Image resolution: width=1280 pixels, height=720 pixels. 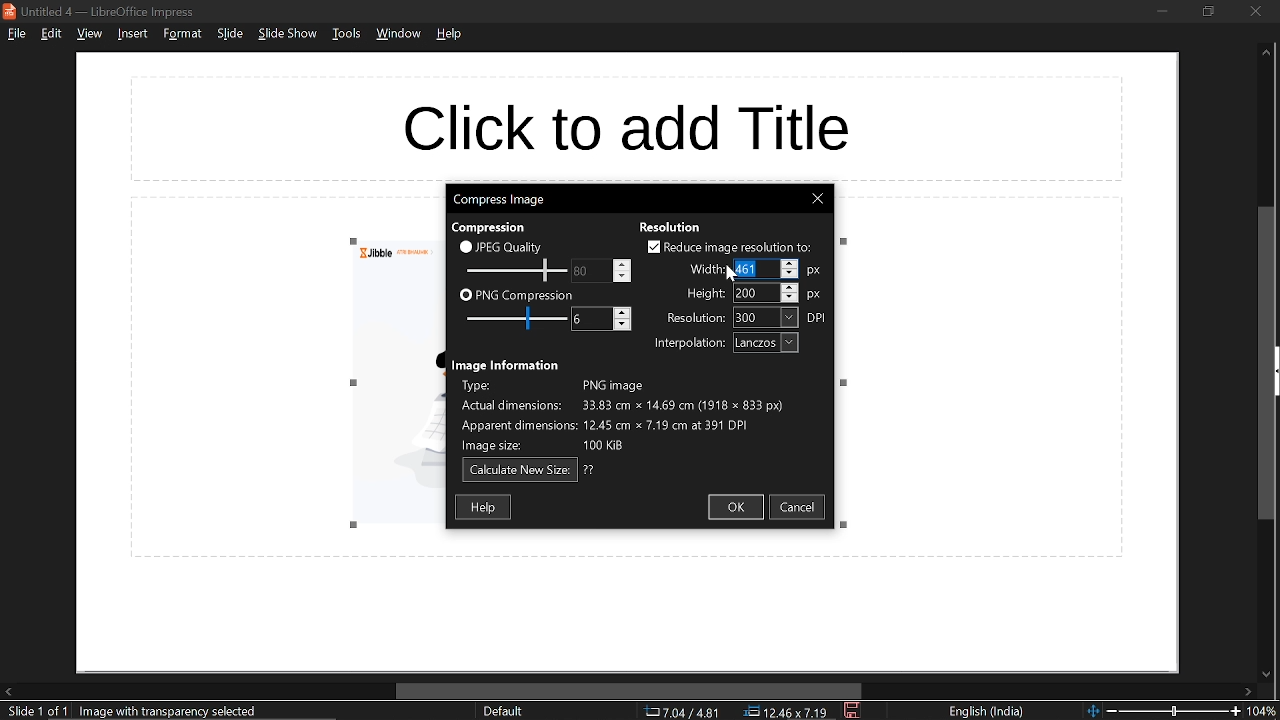 What do you see at coordinates (641, 414) in the screenshot?
I see `Image information` at bounding box center [641, 414].